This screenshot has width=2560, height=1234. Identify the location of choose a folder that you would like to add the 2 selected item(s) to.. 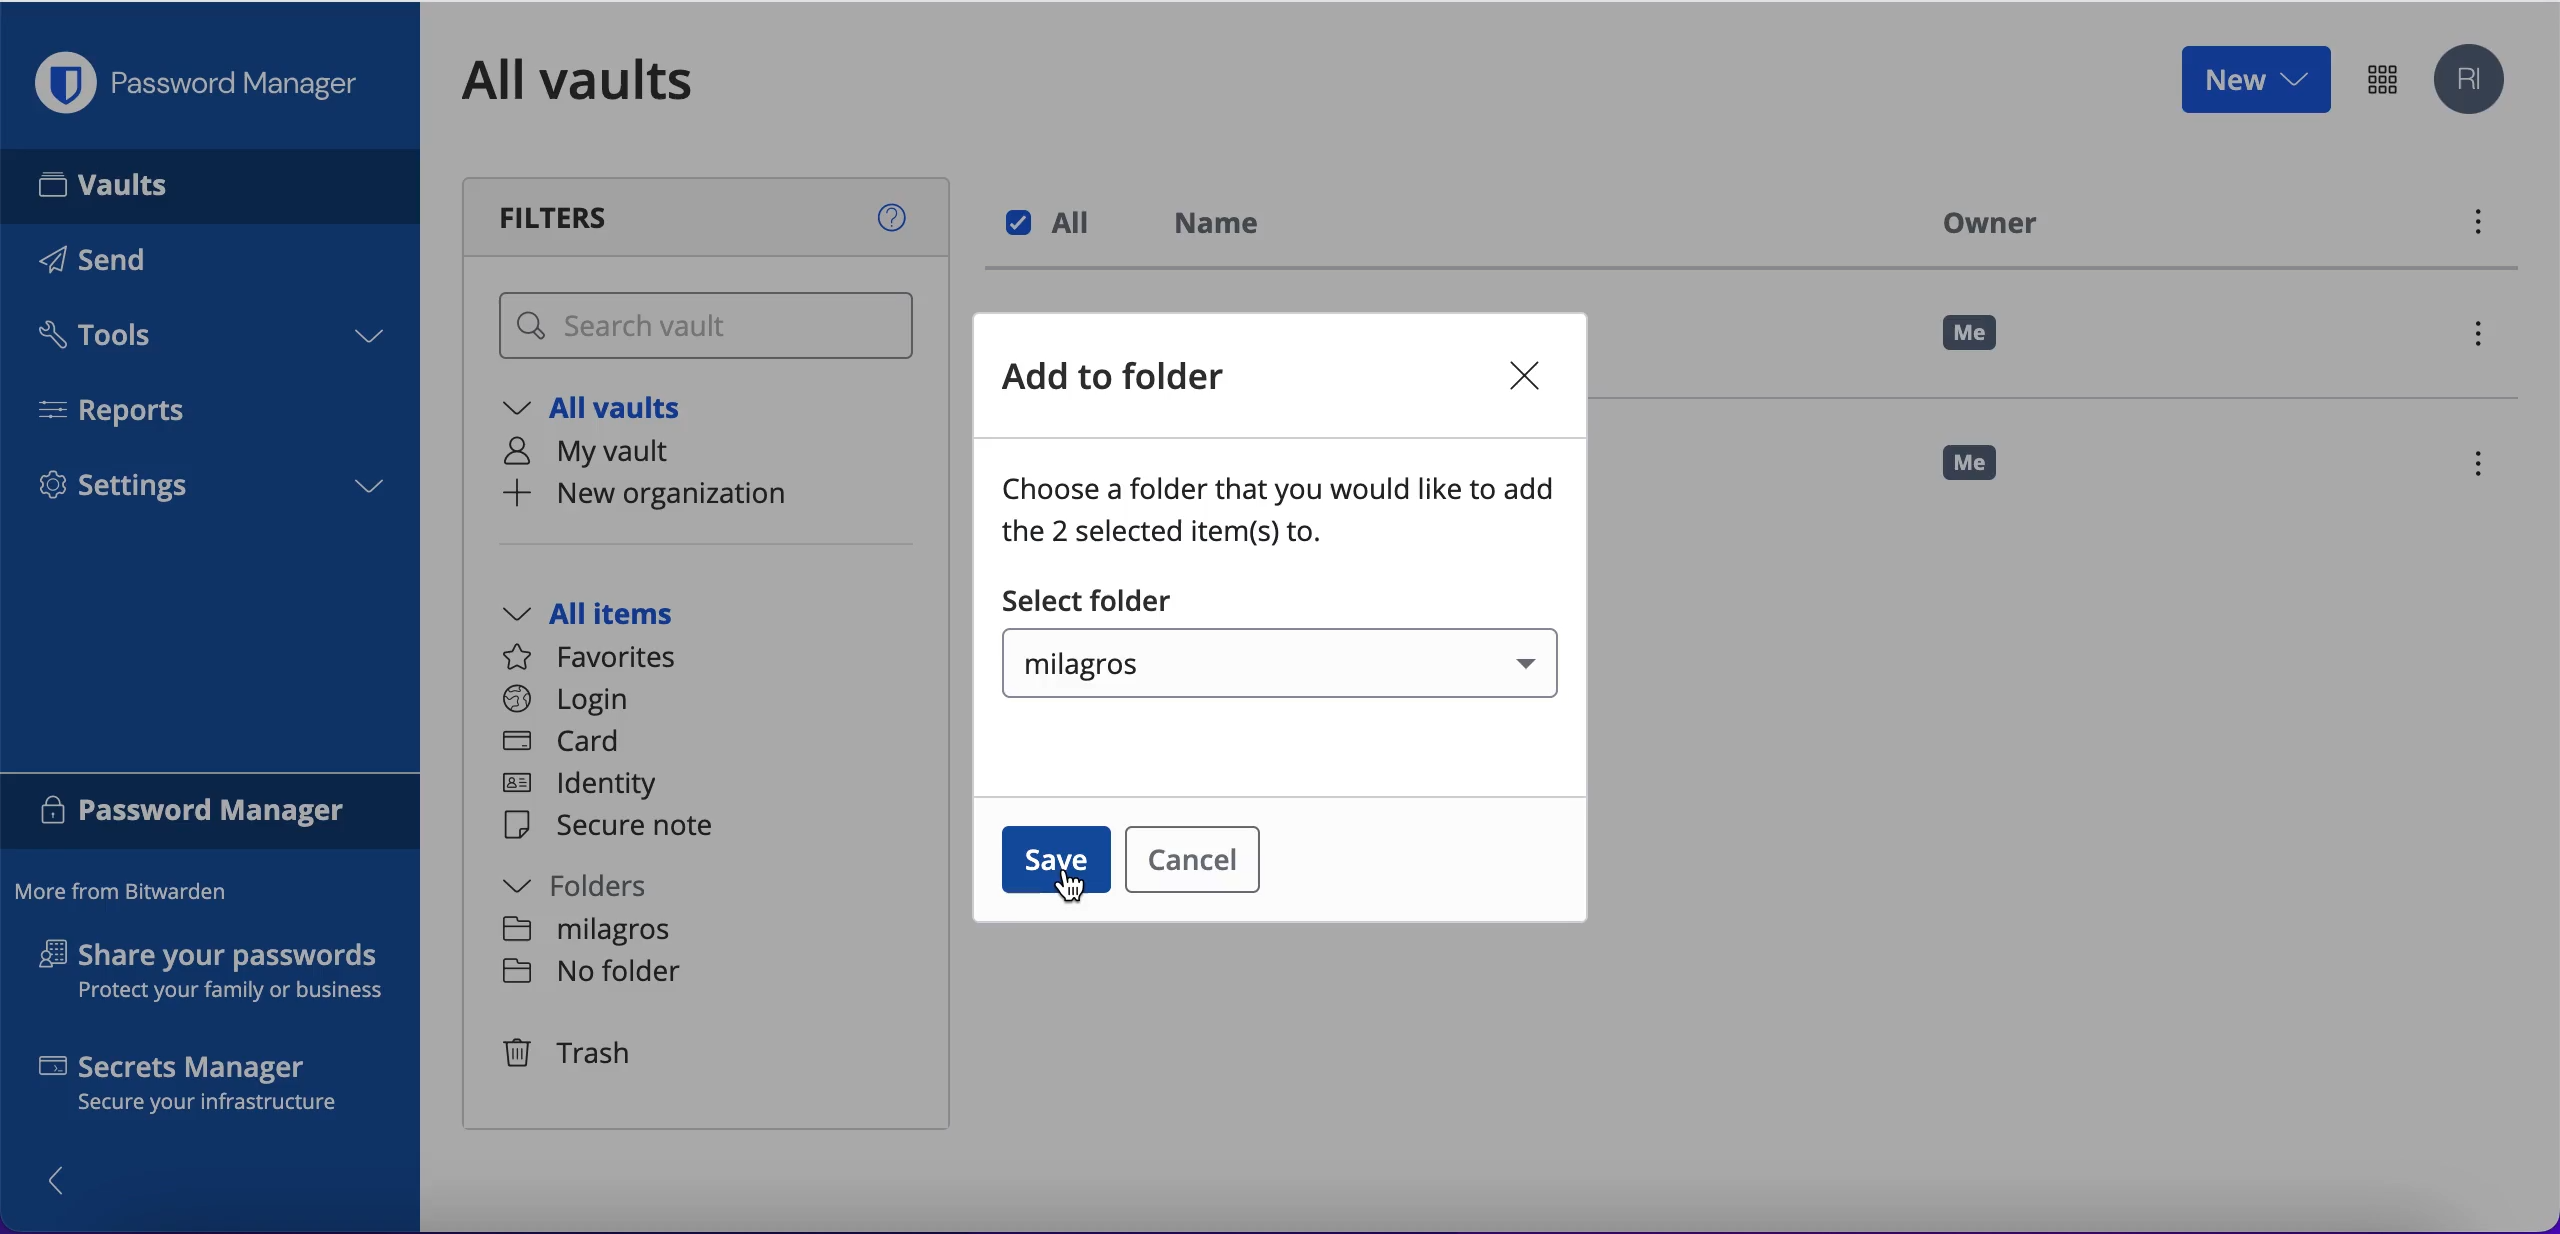
(1285, 516).